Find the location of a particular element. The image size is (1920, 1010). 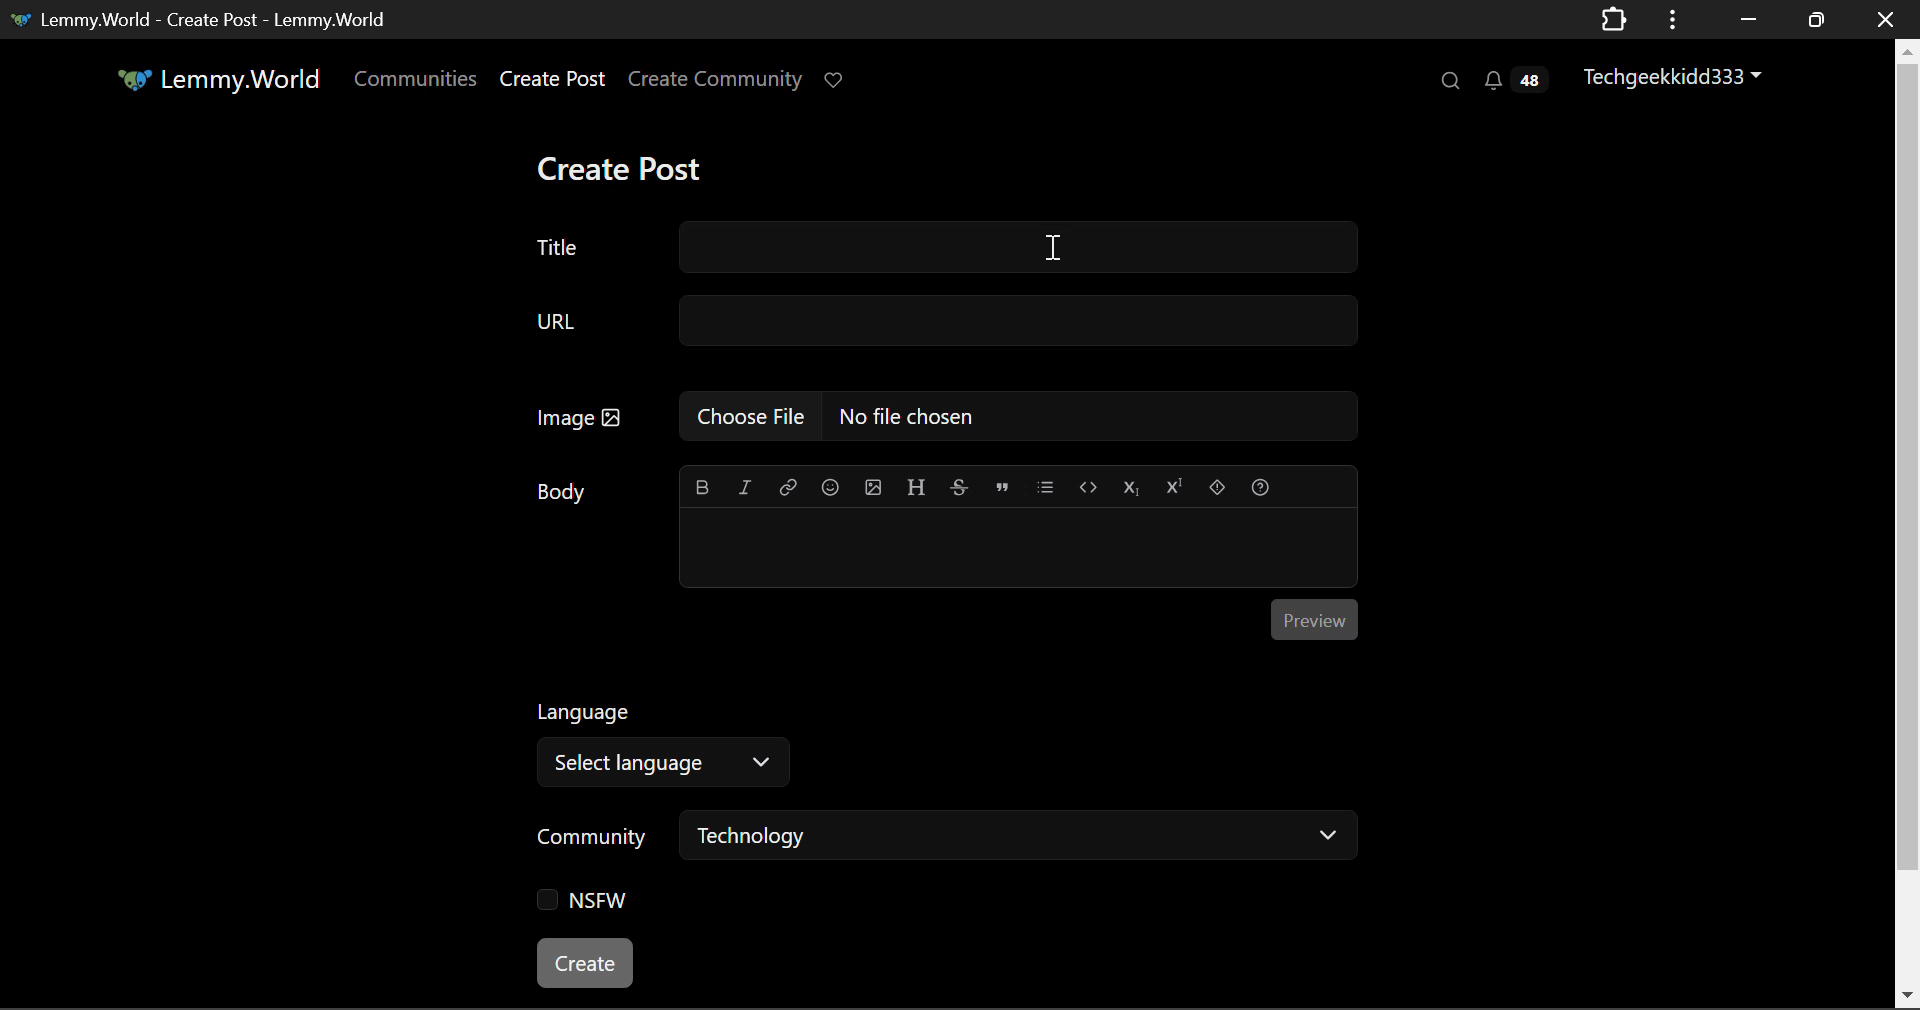

Lemmy.World is located at coordinates (222, 82).